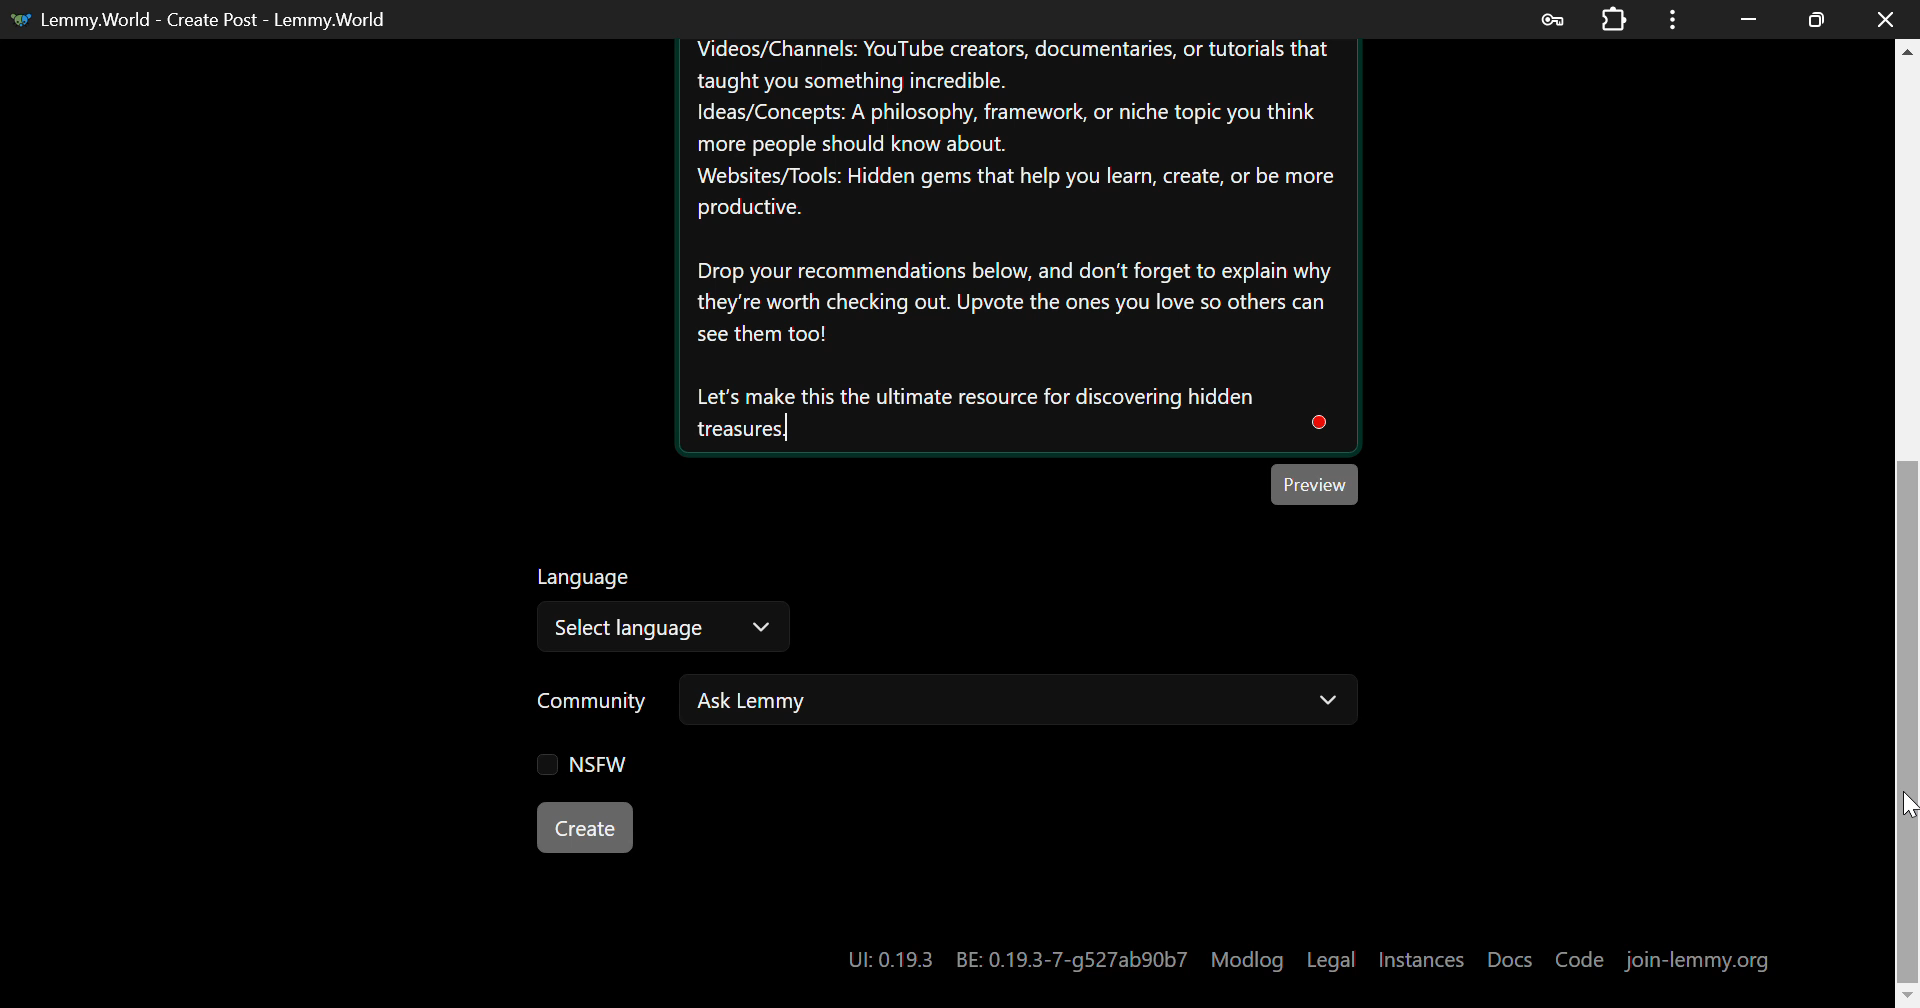 This screenshot has height=1008, width=1920. Describe the element at coordinates (574, 765) in the screenshot. I see `NSFW Checkbox` at that location.